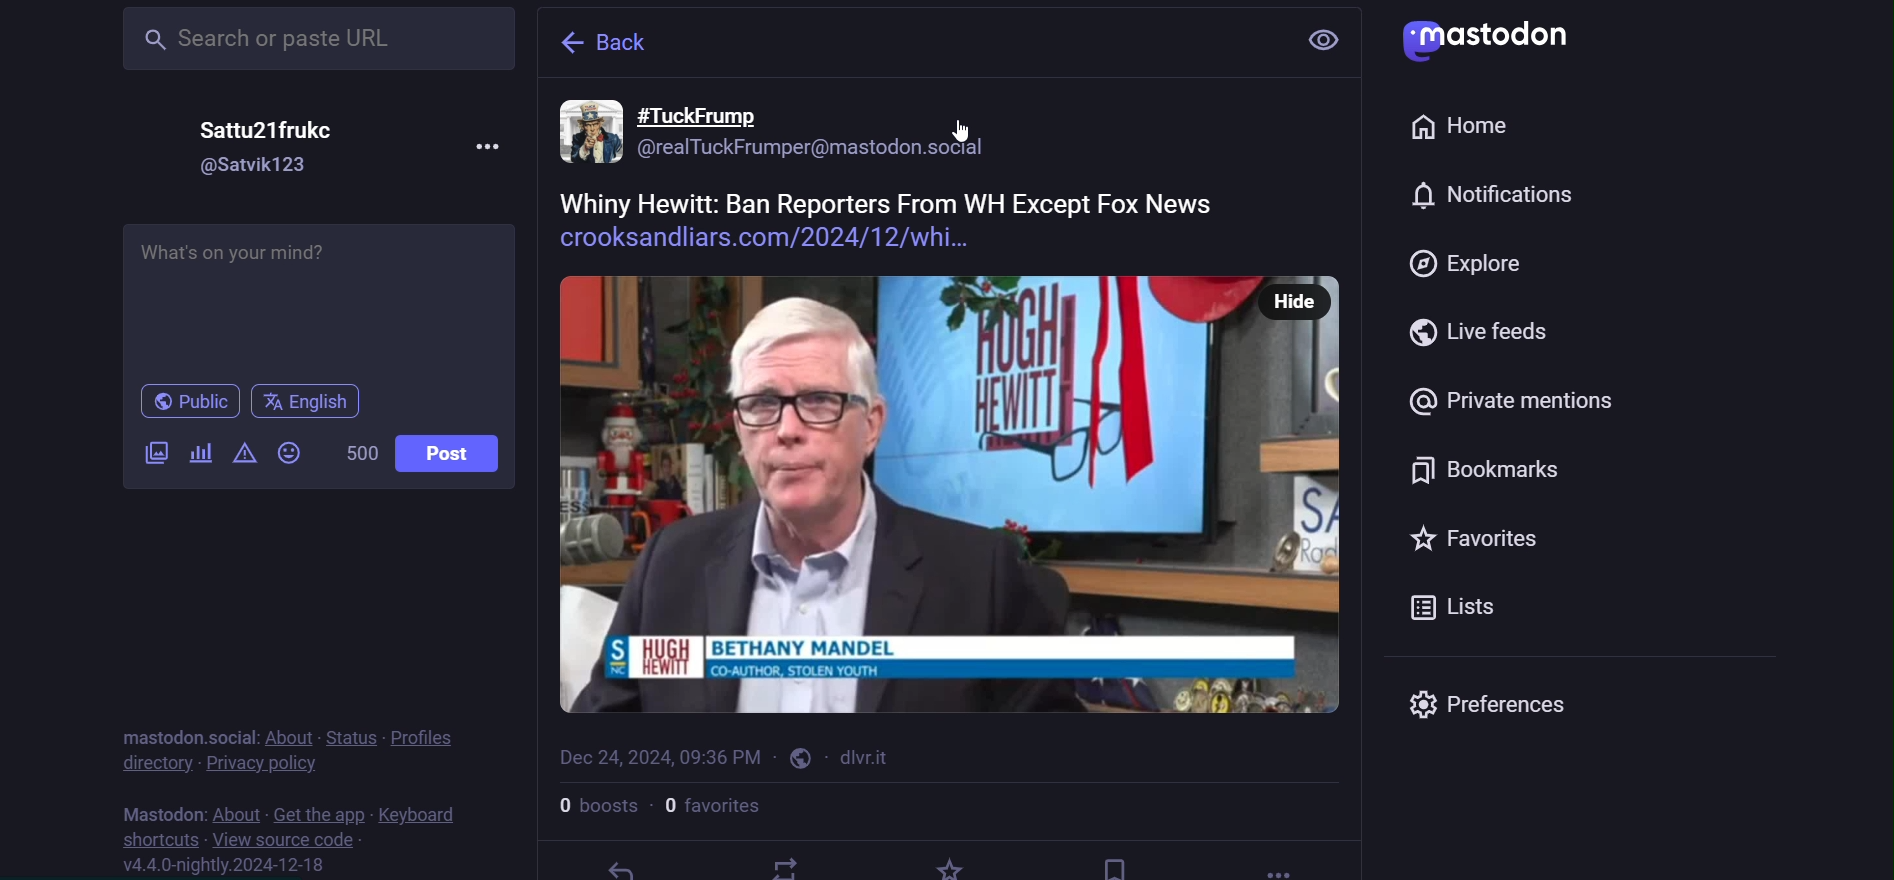  I want to click on about, so click(235, 812).